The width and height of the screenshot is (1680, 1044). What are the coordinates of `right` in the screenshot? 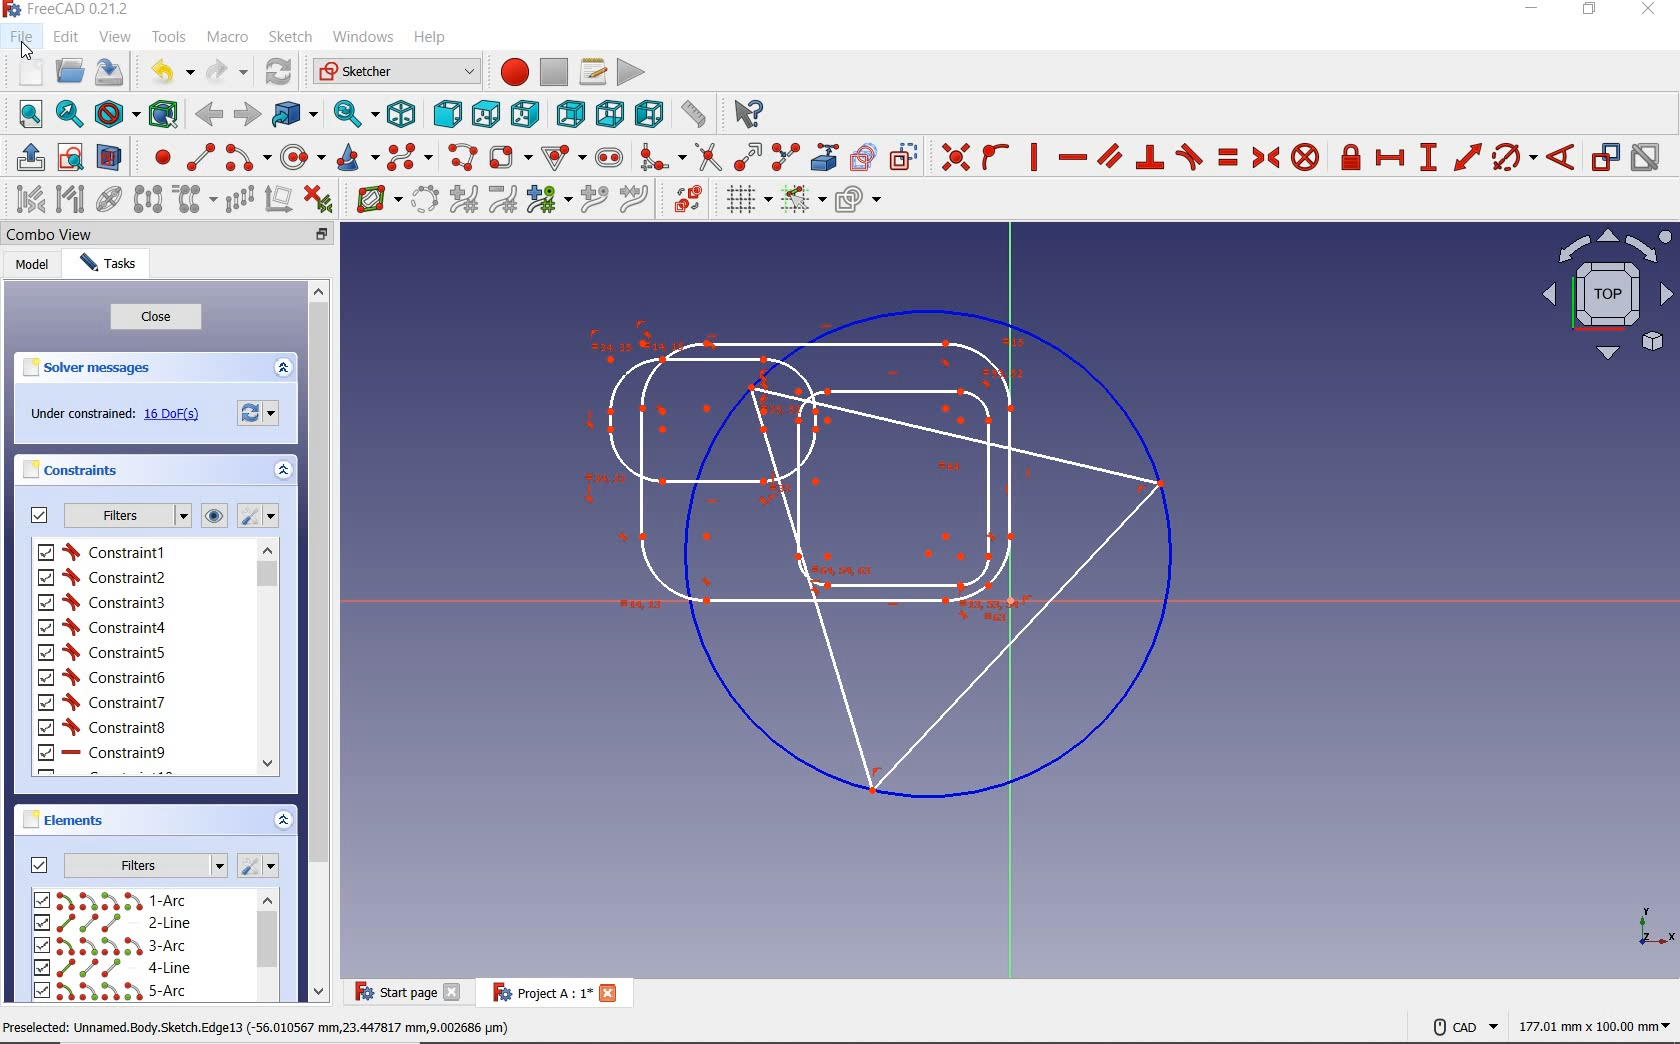 It's located at (523, 113).